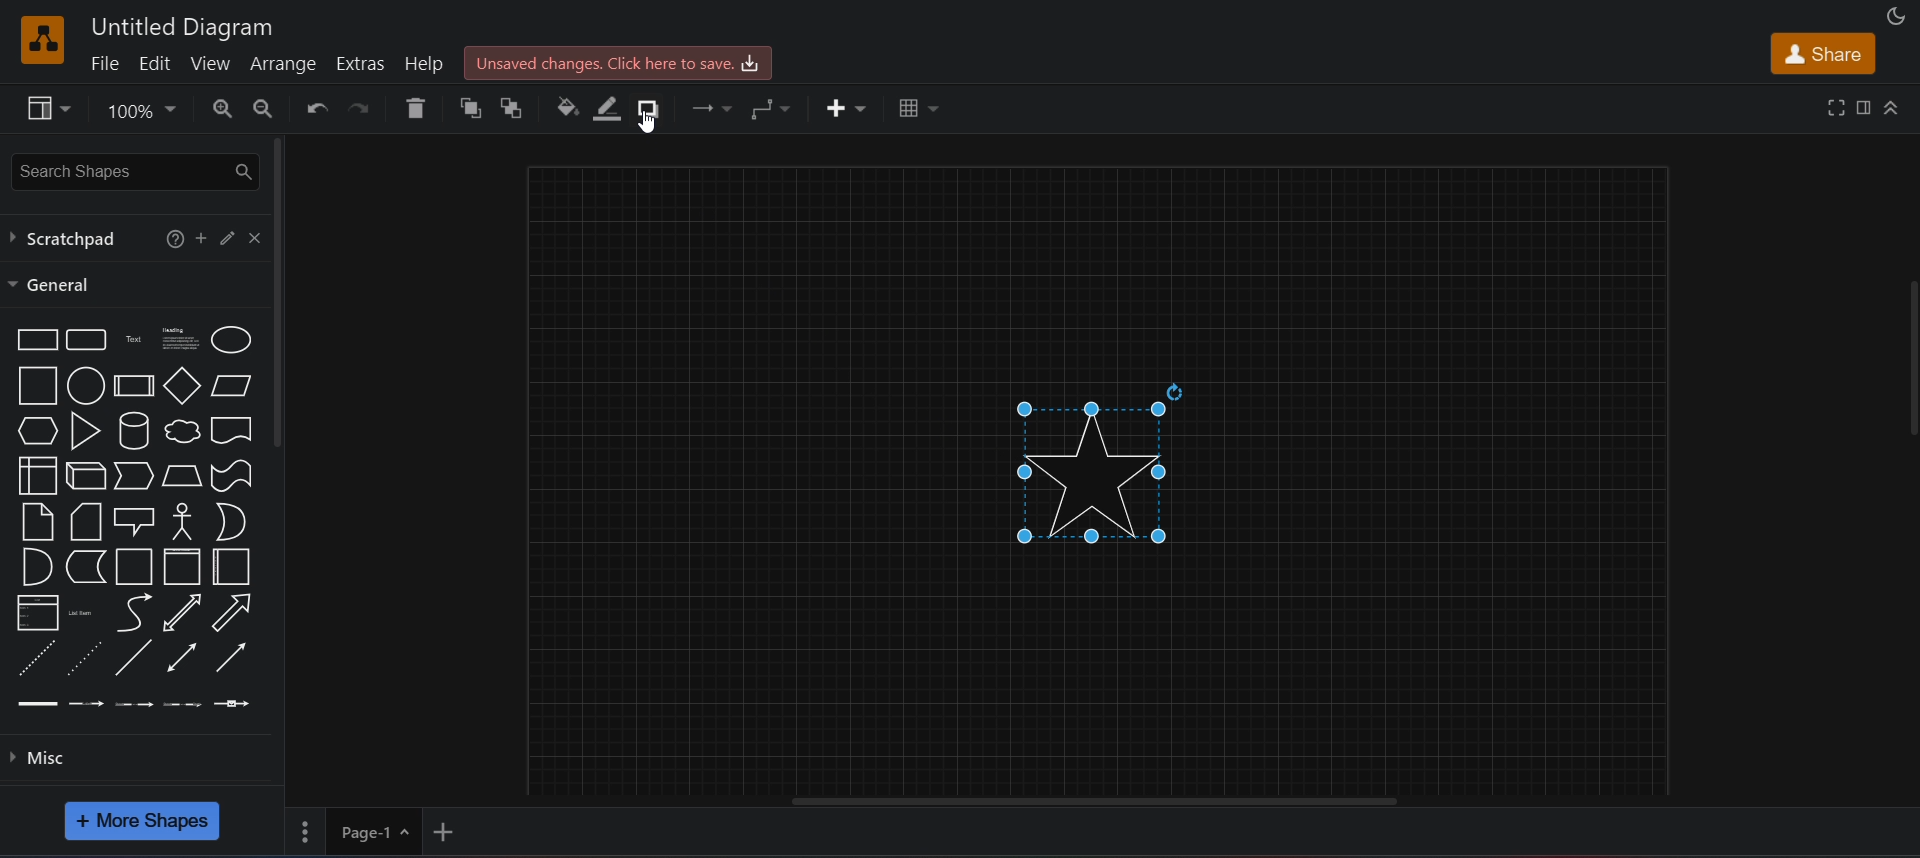 This screenshot has width=1920, height=858. What do you see at coordinates (262, 109) in the screenshot?
I see `zoom out` at bounding box center [262, 109].